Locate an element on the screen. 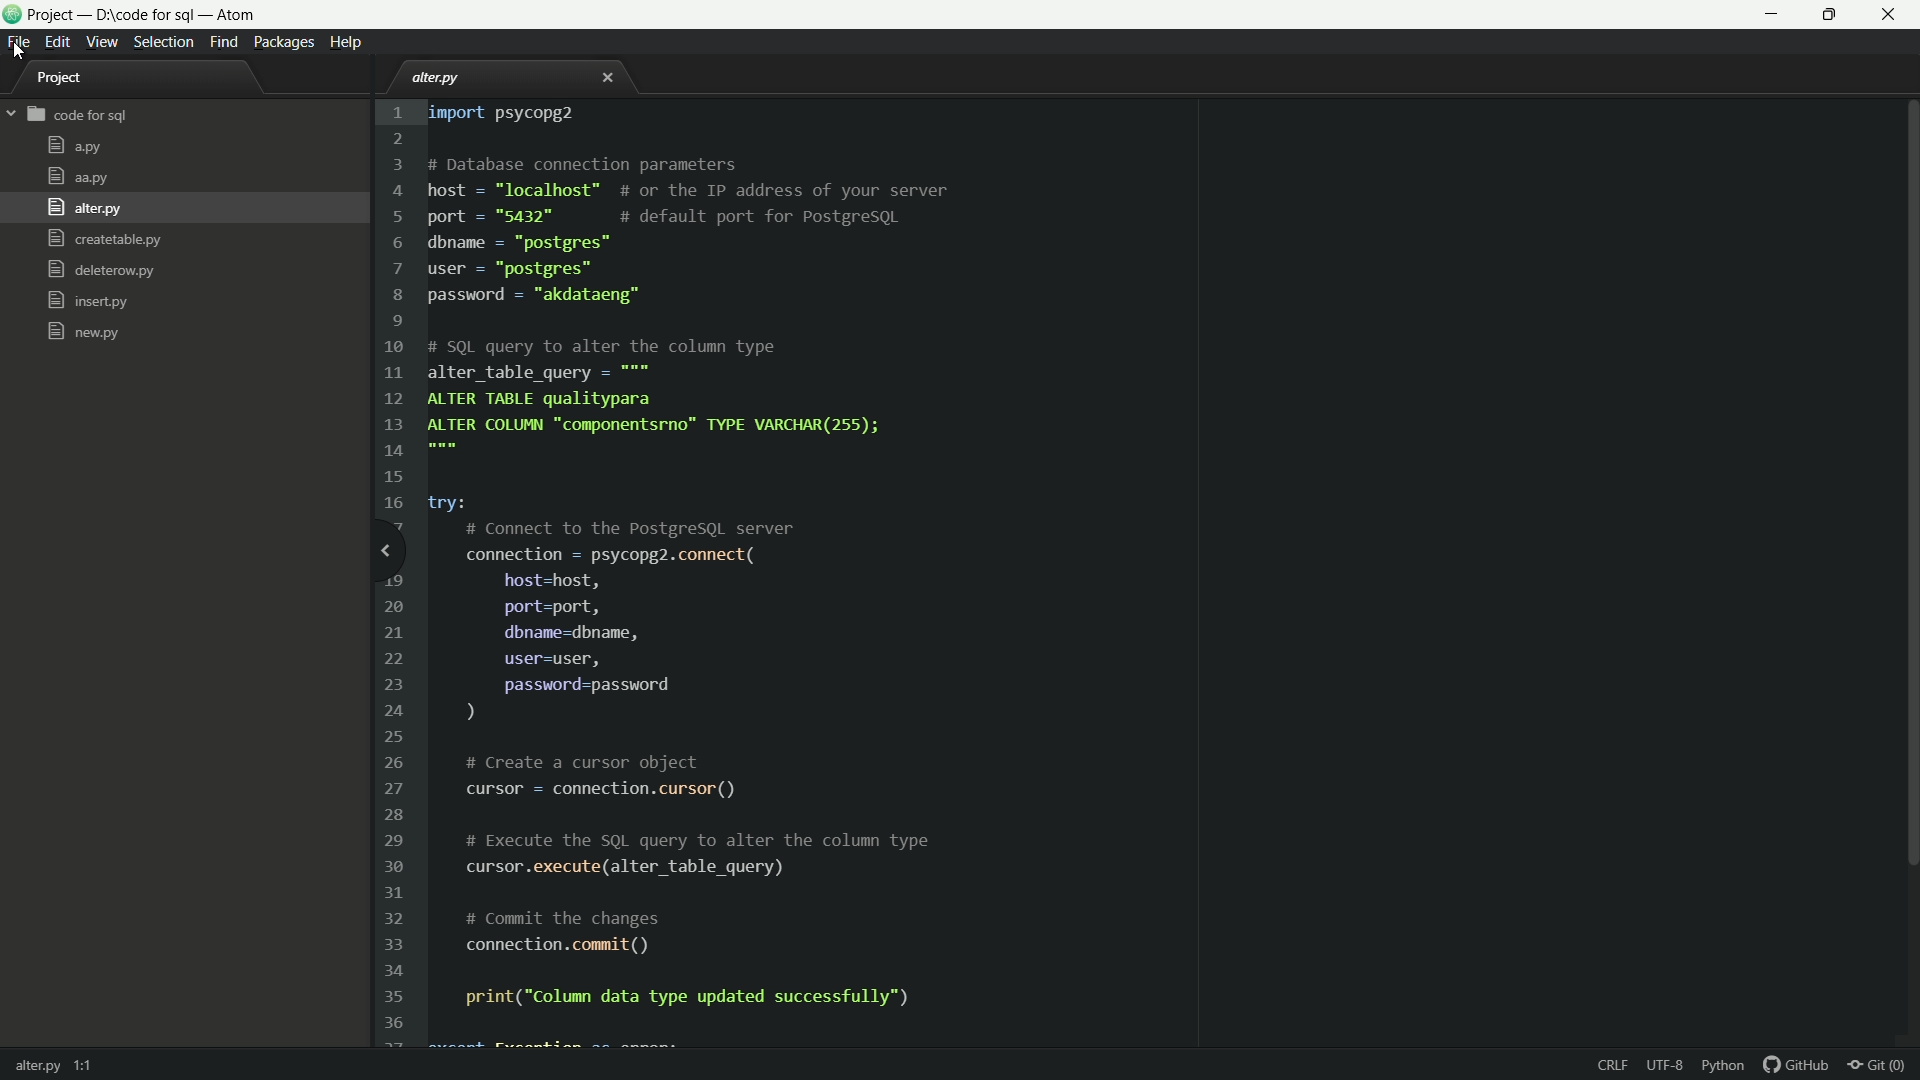  folder name is located at coordinates (79, 116).